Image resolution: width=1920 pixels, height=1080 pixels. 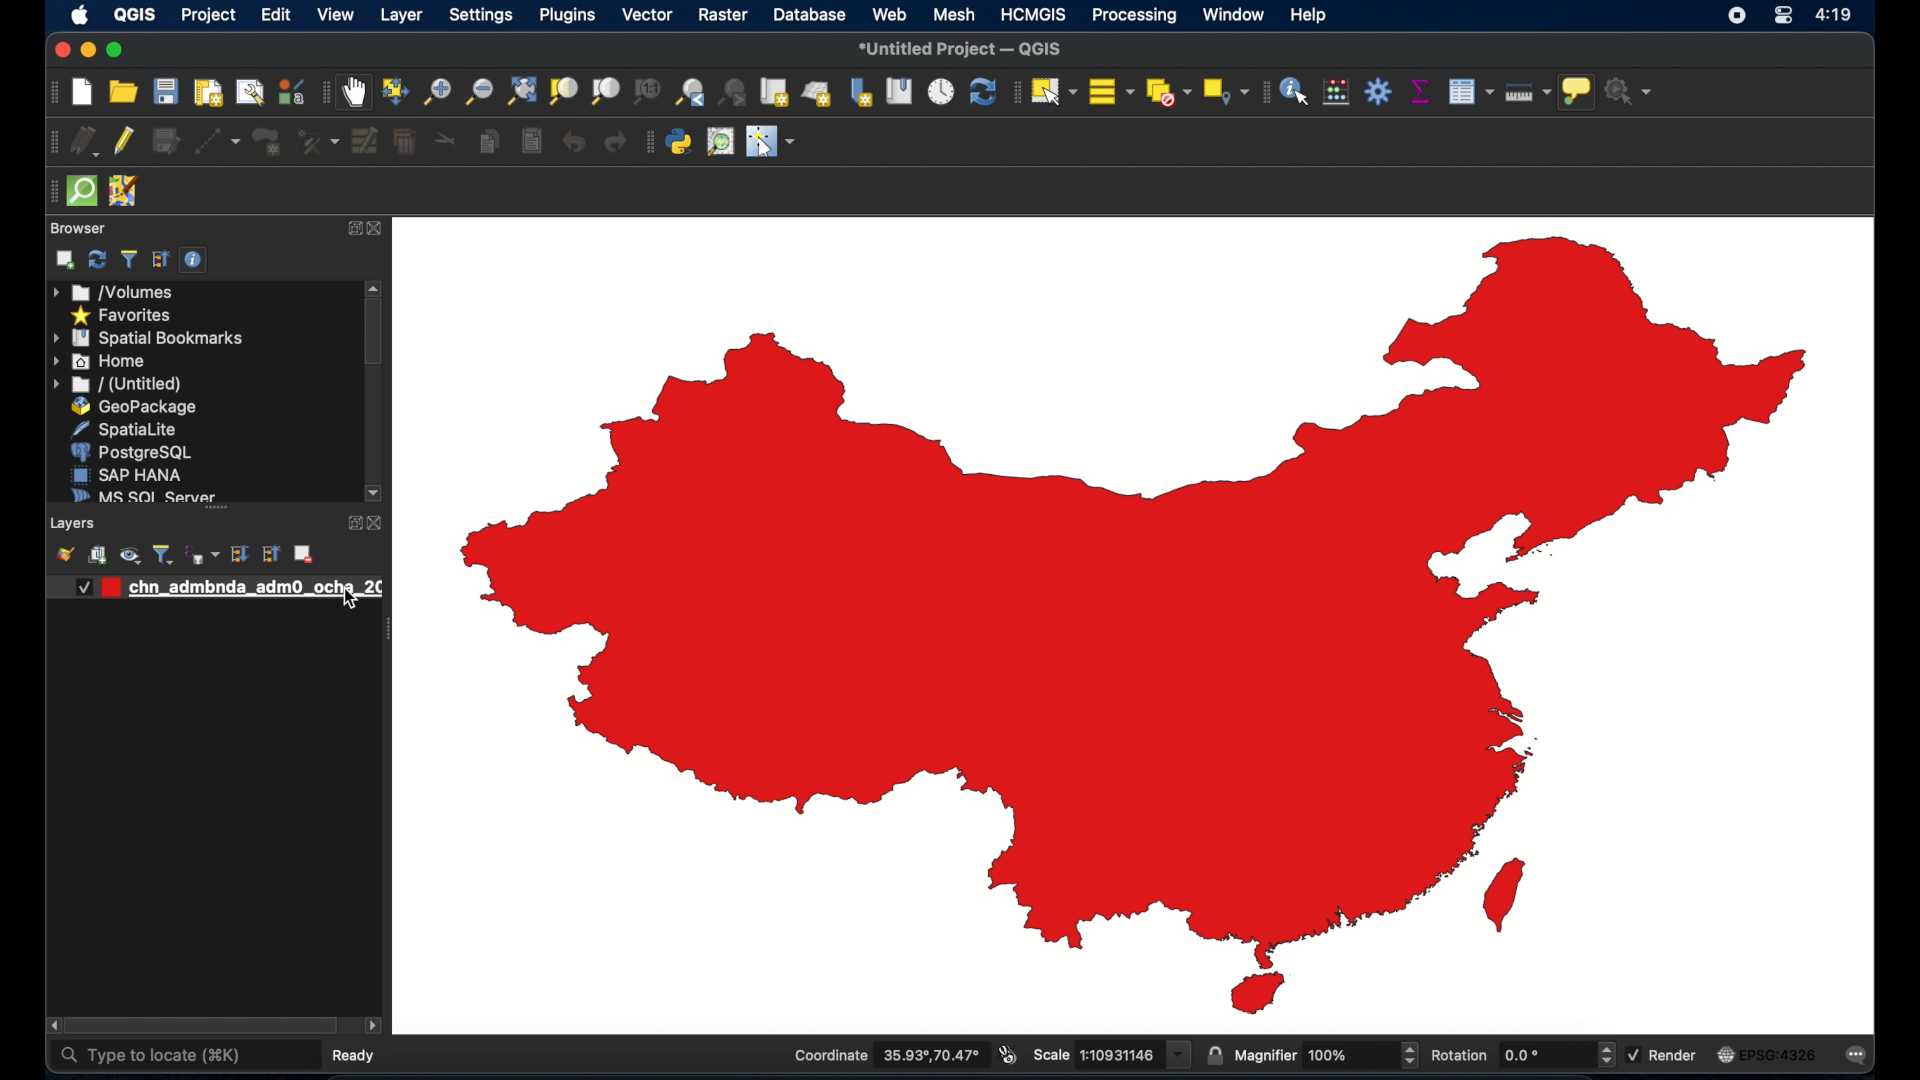 I want to click on paste features, so click(x=529, y=141).